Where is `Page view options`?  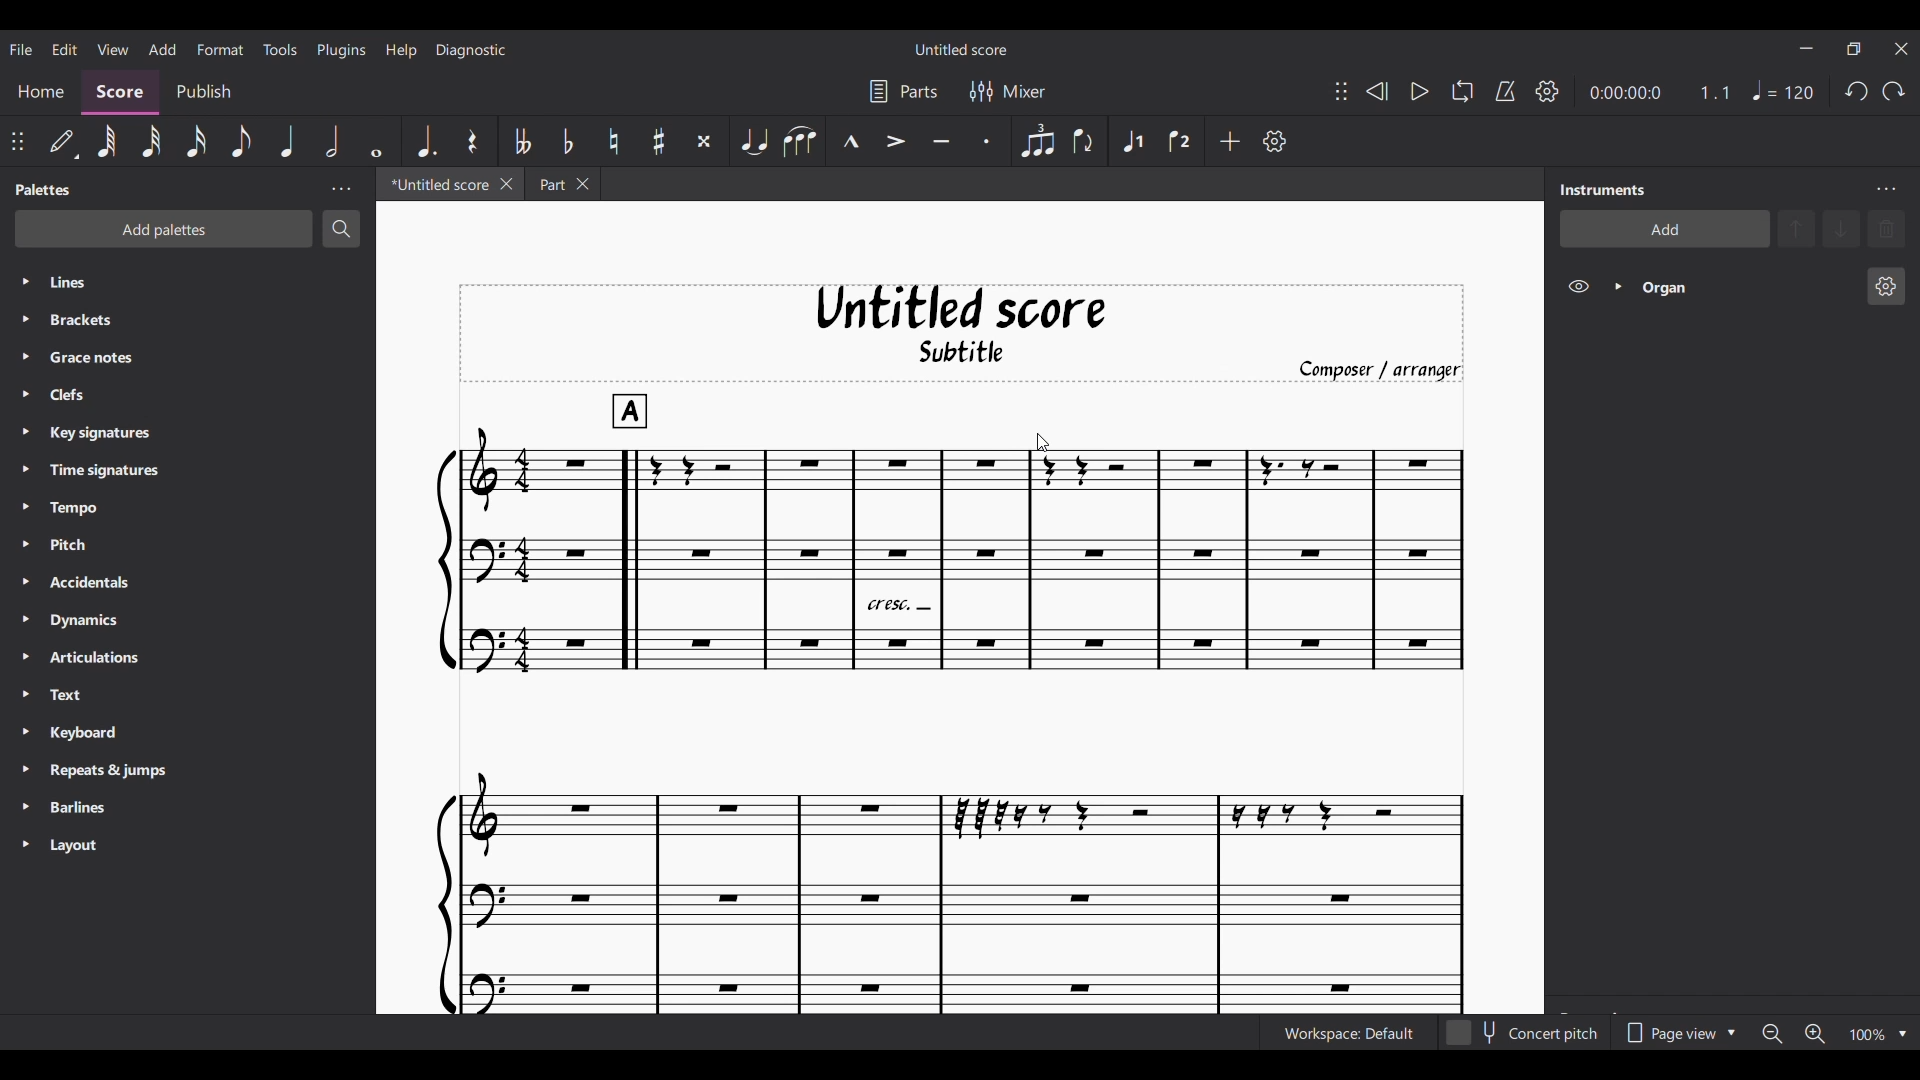 Page view options is located at coordinates (1677, 1033).